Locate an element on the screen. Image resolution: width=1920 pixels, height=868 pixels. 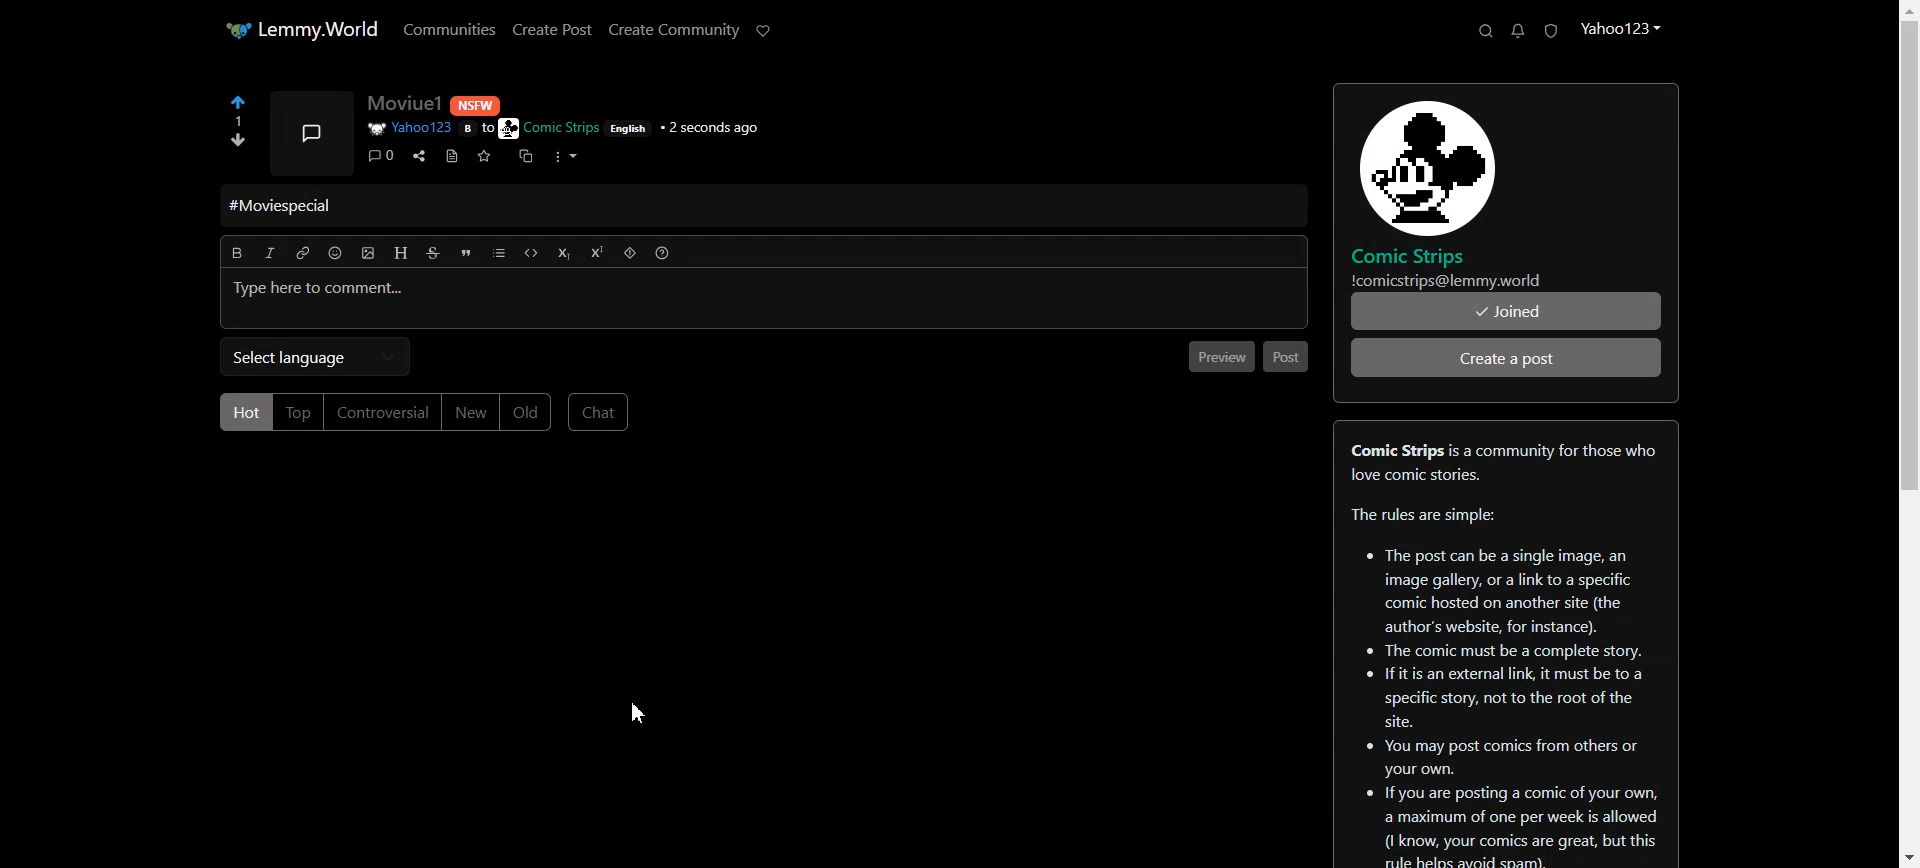
New is located at coordinates (466, 413).